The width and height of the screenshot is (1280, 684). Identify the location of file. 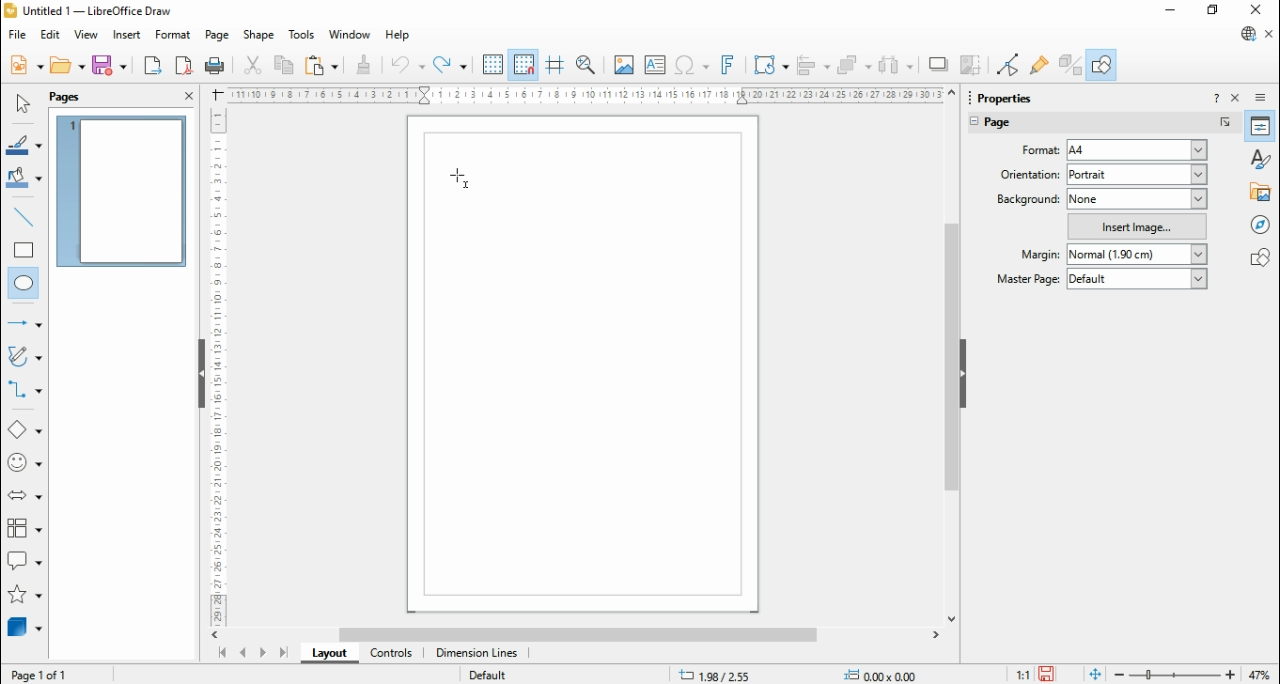
(19, 34).